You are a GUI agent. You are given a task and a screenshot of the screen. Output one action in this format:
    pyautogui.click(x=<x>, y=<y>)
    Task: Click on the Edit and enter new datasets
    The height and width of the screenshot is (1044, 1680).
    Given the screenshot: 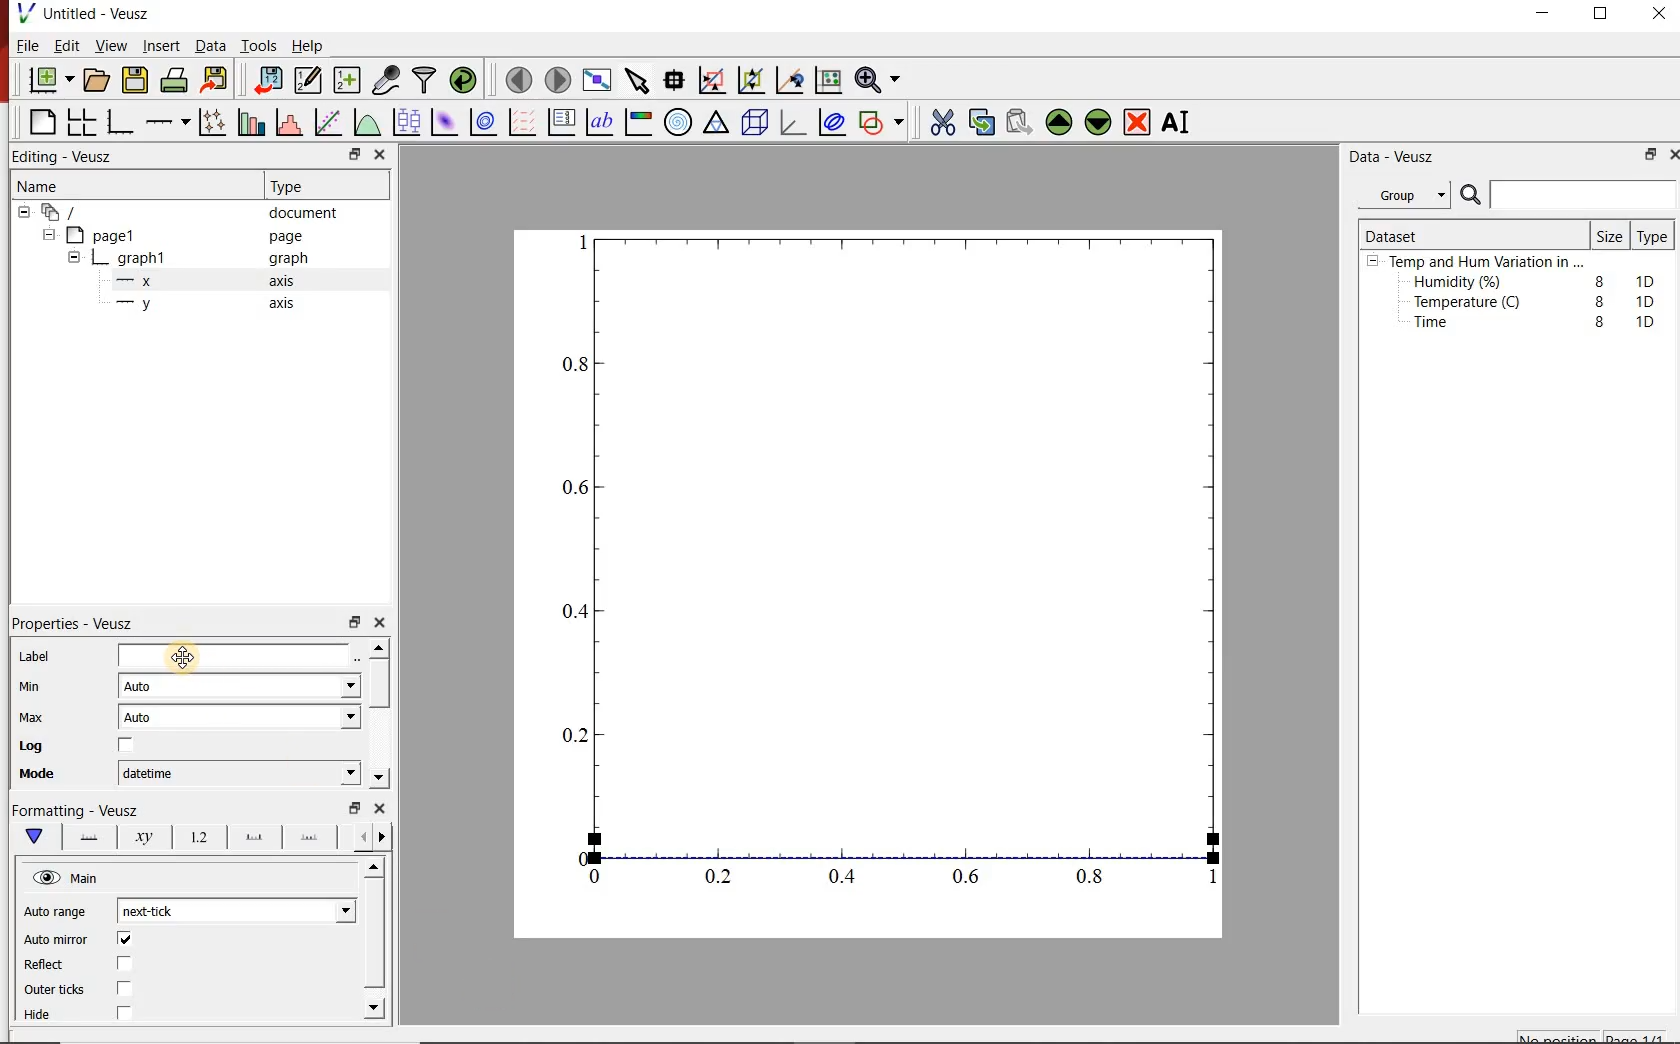 What is the action you would take?
    pyautogui.click(x=309, y=81)
    